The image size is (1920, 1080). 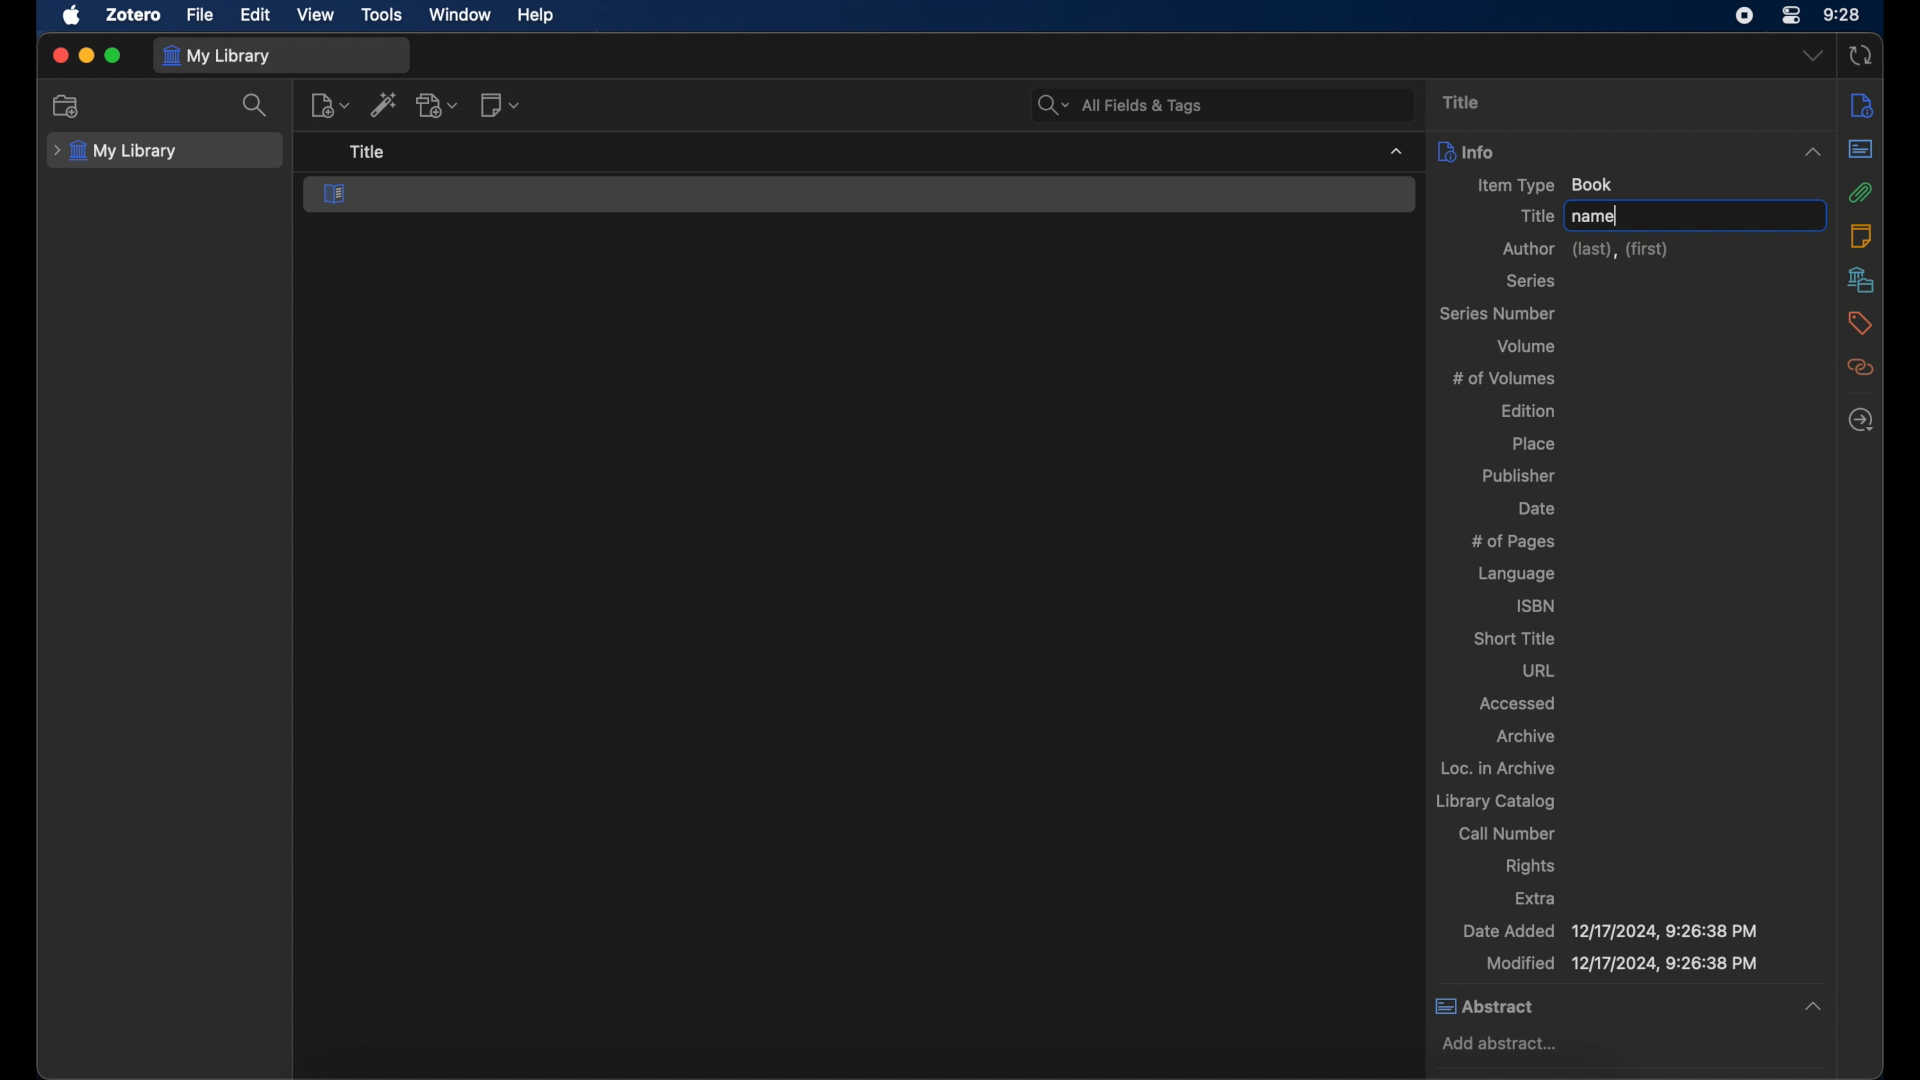 I want to click on related, so click(x=1860, y=367).